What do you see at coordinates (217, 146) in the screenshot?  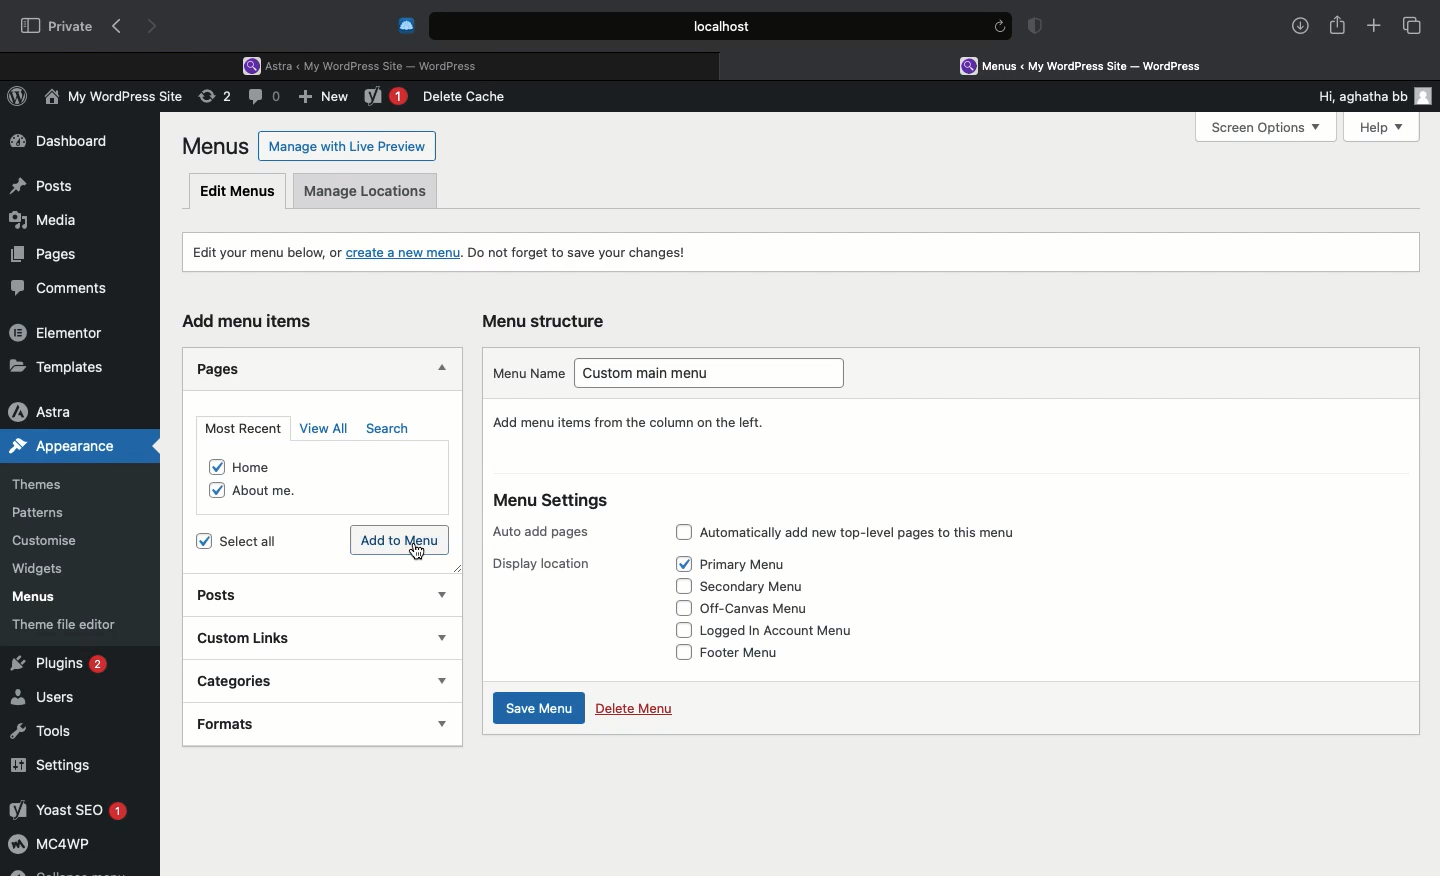 I see `Menus` at bounding box center [217, 146].